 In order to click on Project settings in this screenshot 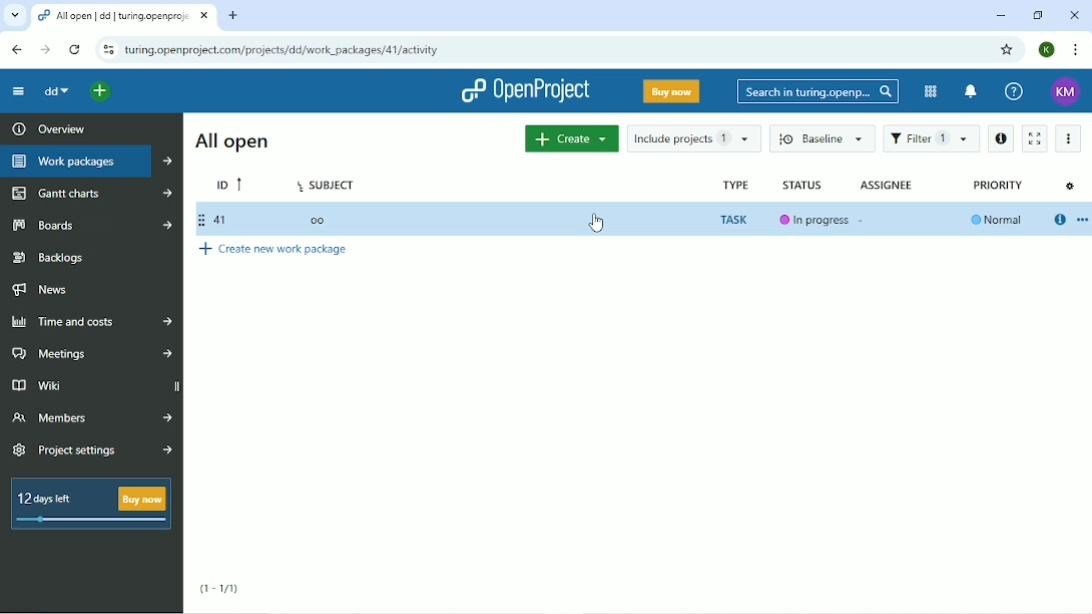, I will do `click(92, 452)`.